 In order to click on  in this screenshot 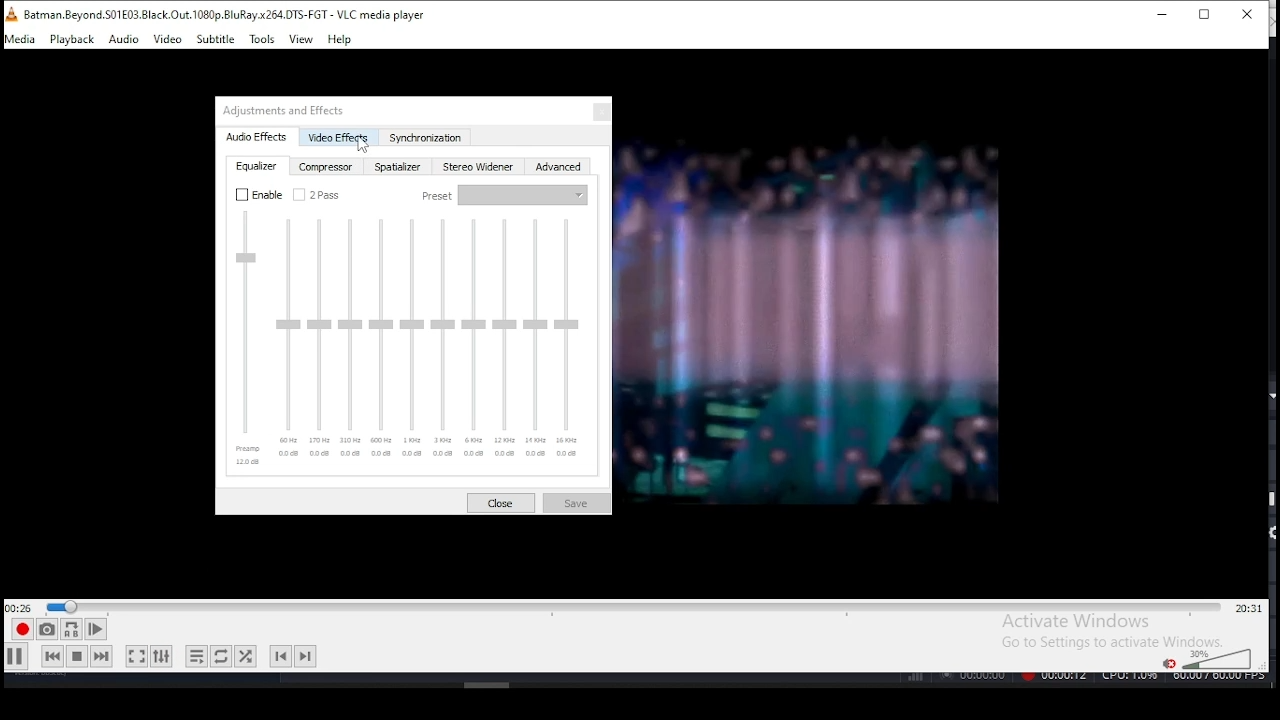, I will do `click(488, 683)`.